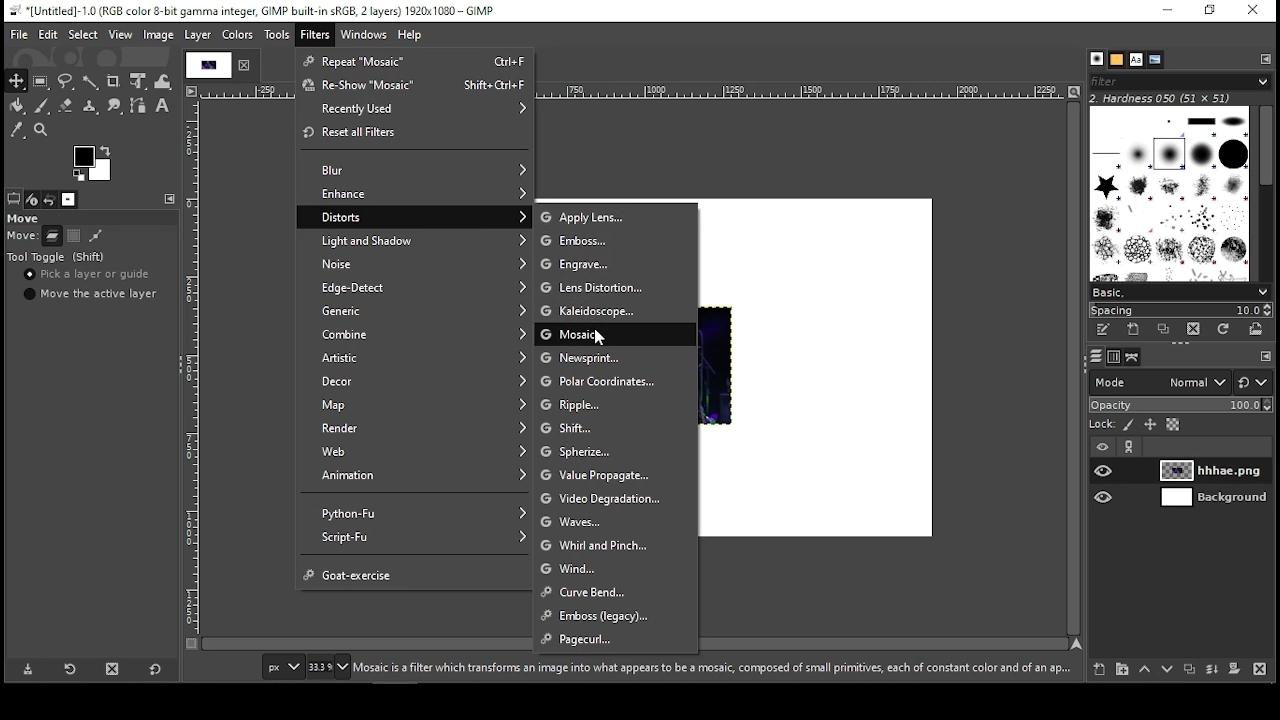 This screenshot has height=720, width=1280. Describe the element at coordinates (90, 83) in the screenshot. I see `fuzzy selection tool` at that location.